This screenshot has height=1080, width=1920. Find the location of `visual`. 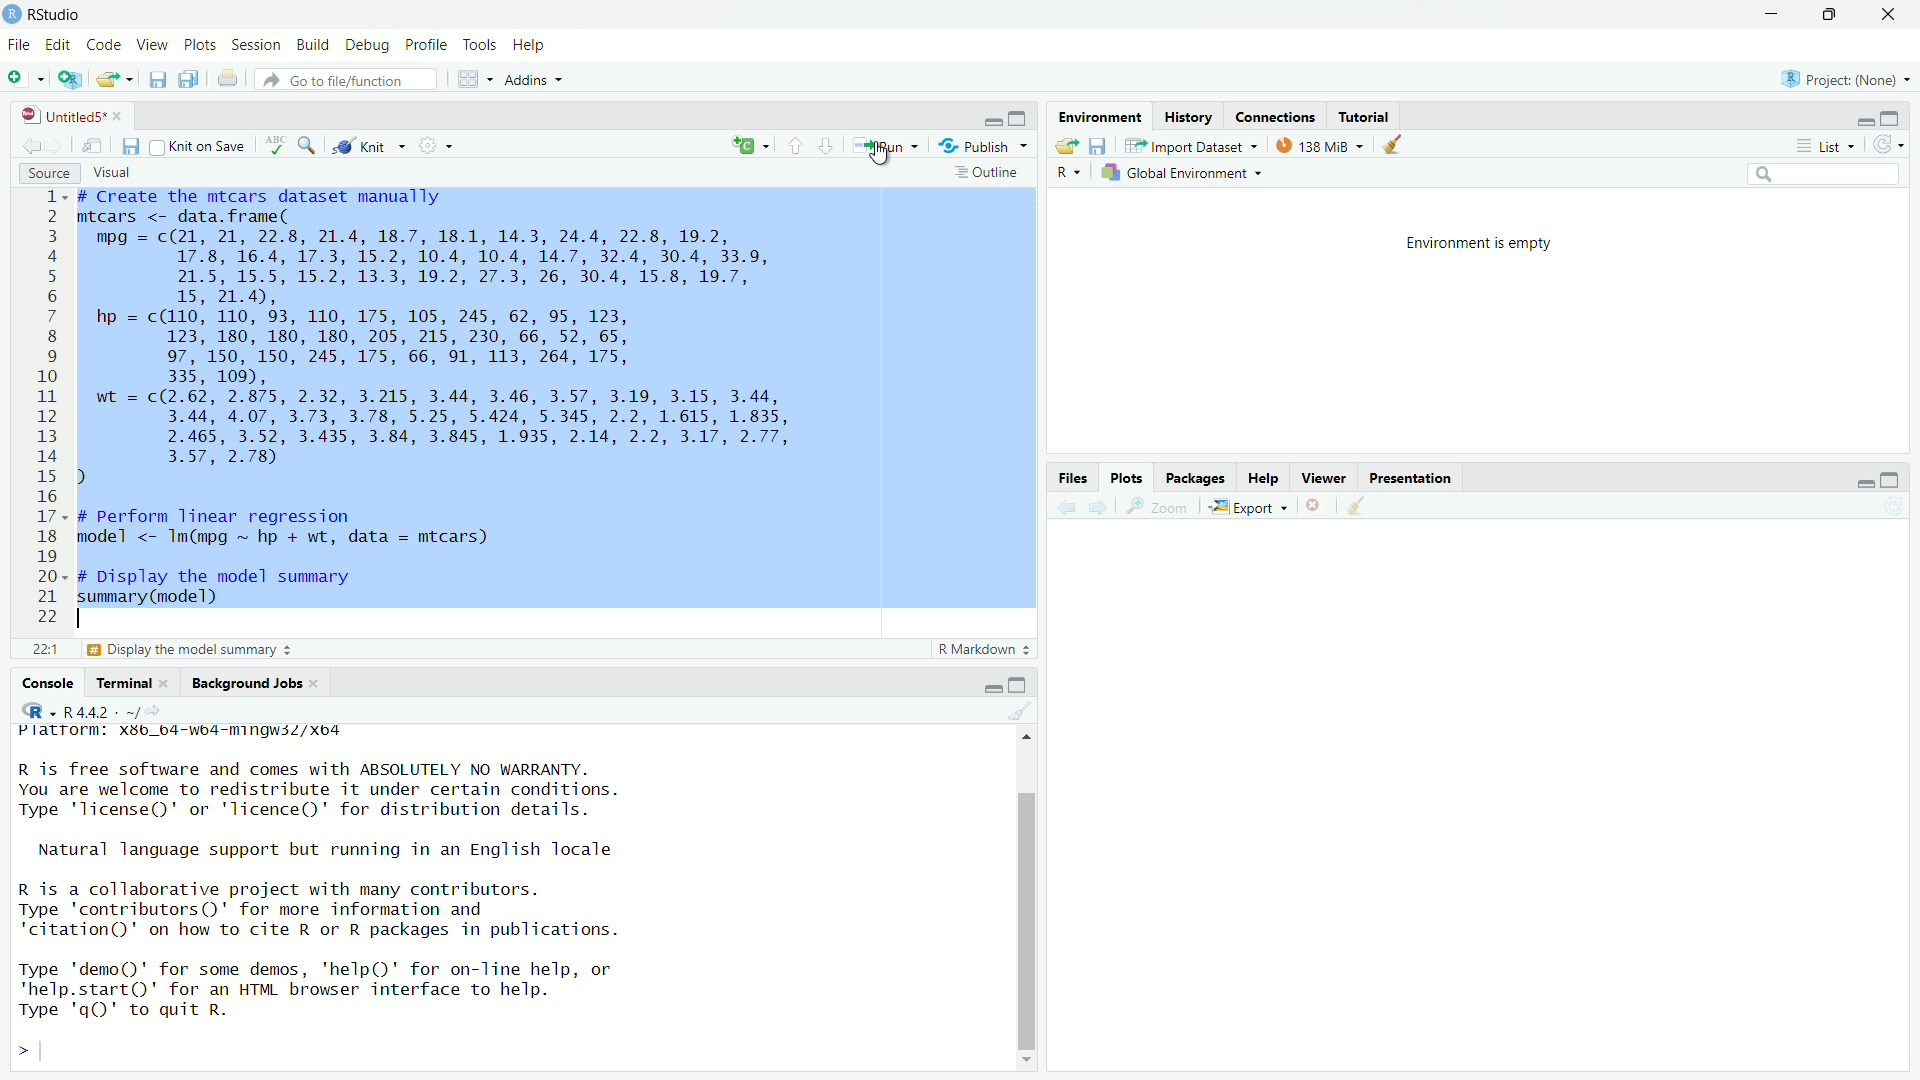

visual is located at coordinates (112, 171).